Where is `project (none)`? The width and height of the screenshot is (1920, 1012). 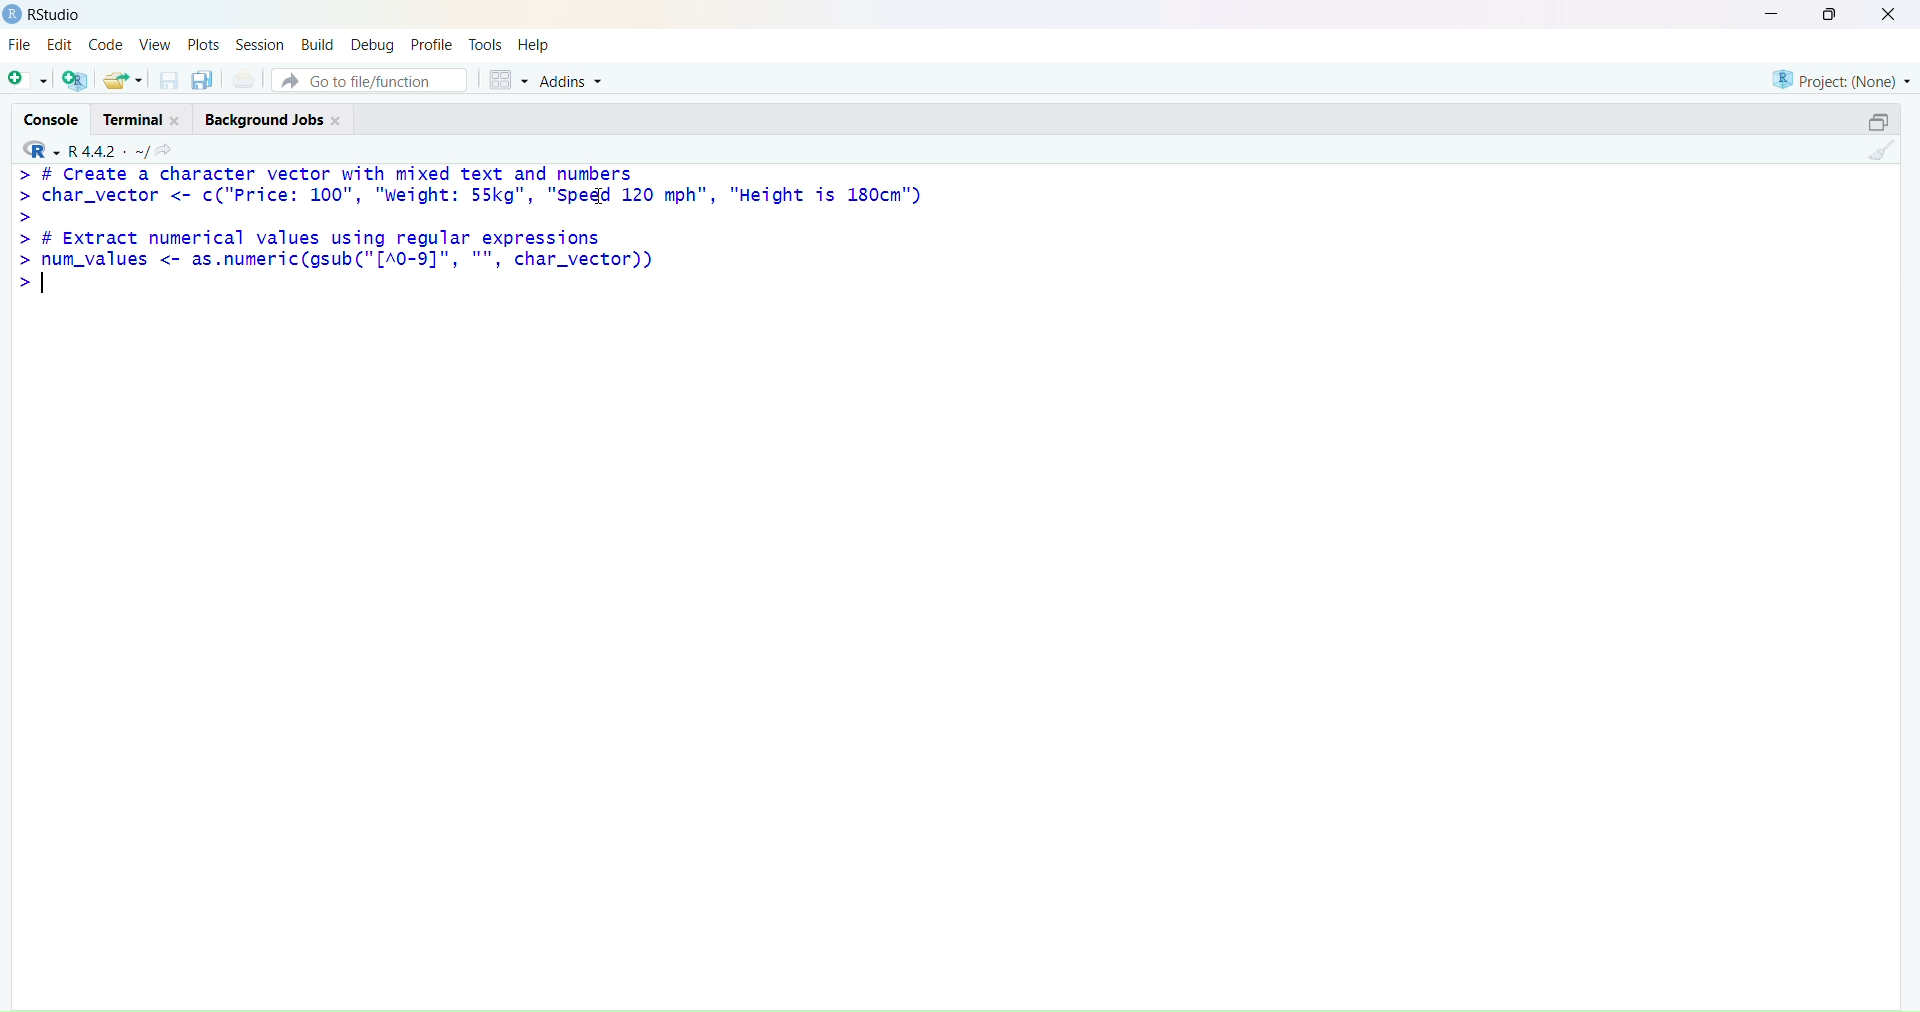 project (none) is located at coordinates (1842, 80).